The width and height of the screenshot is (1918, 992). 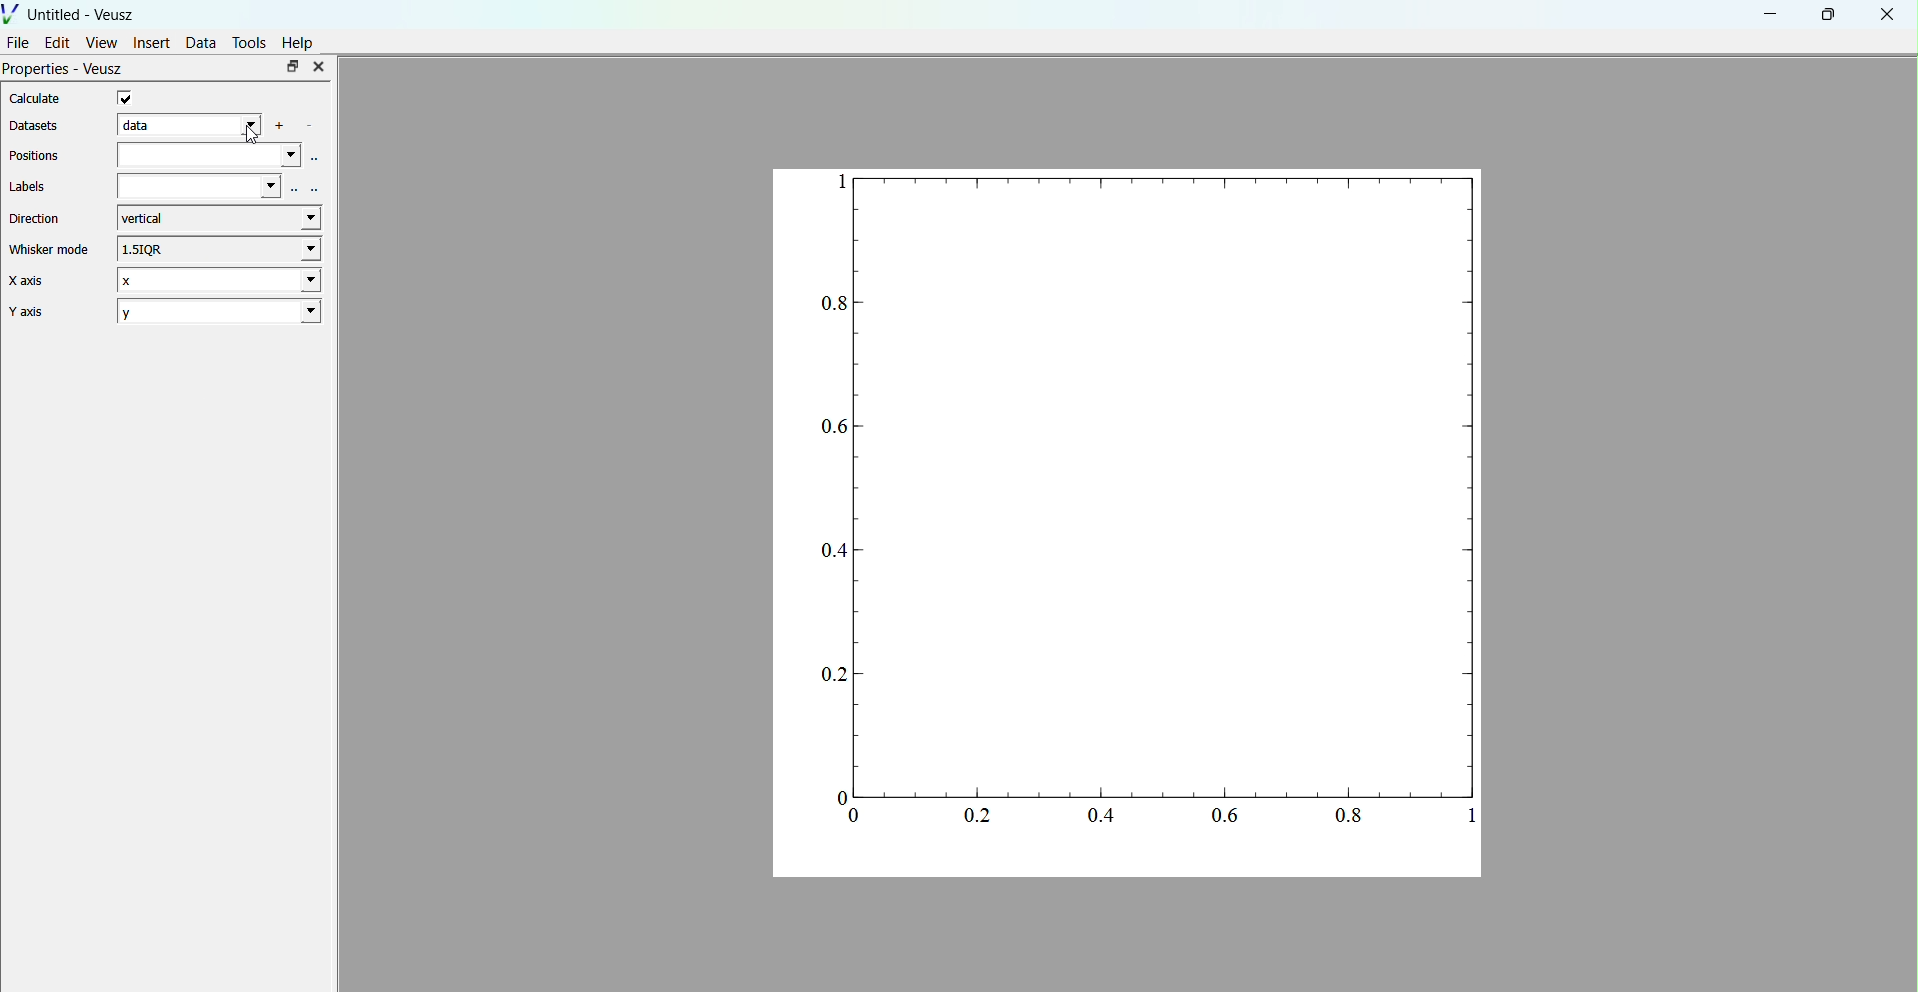 I want to click on close, so click(x=1886, y=16).